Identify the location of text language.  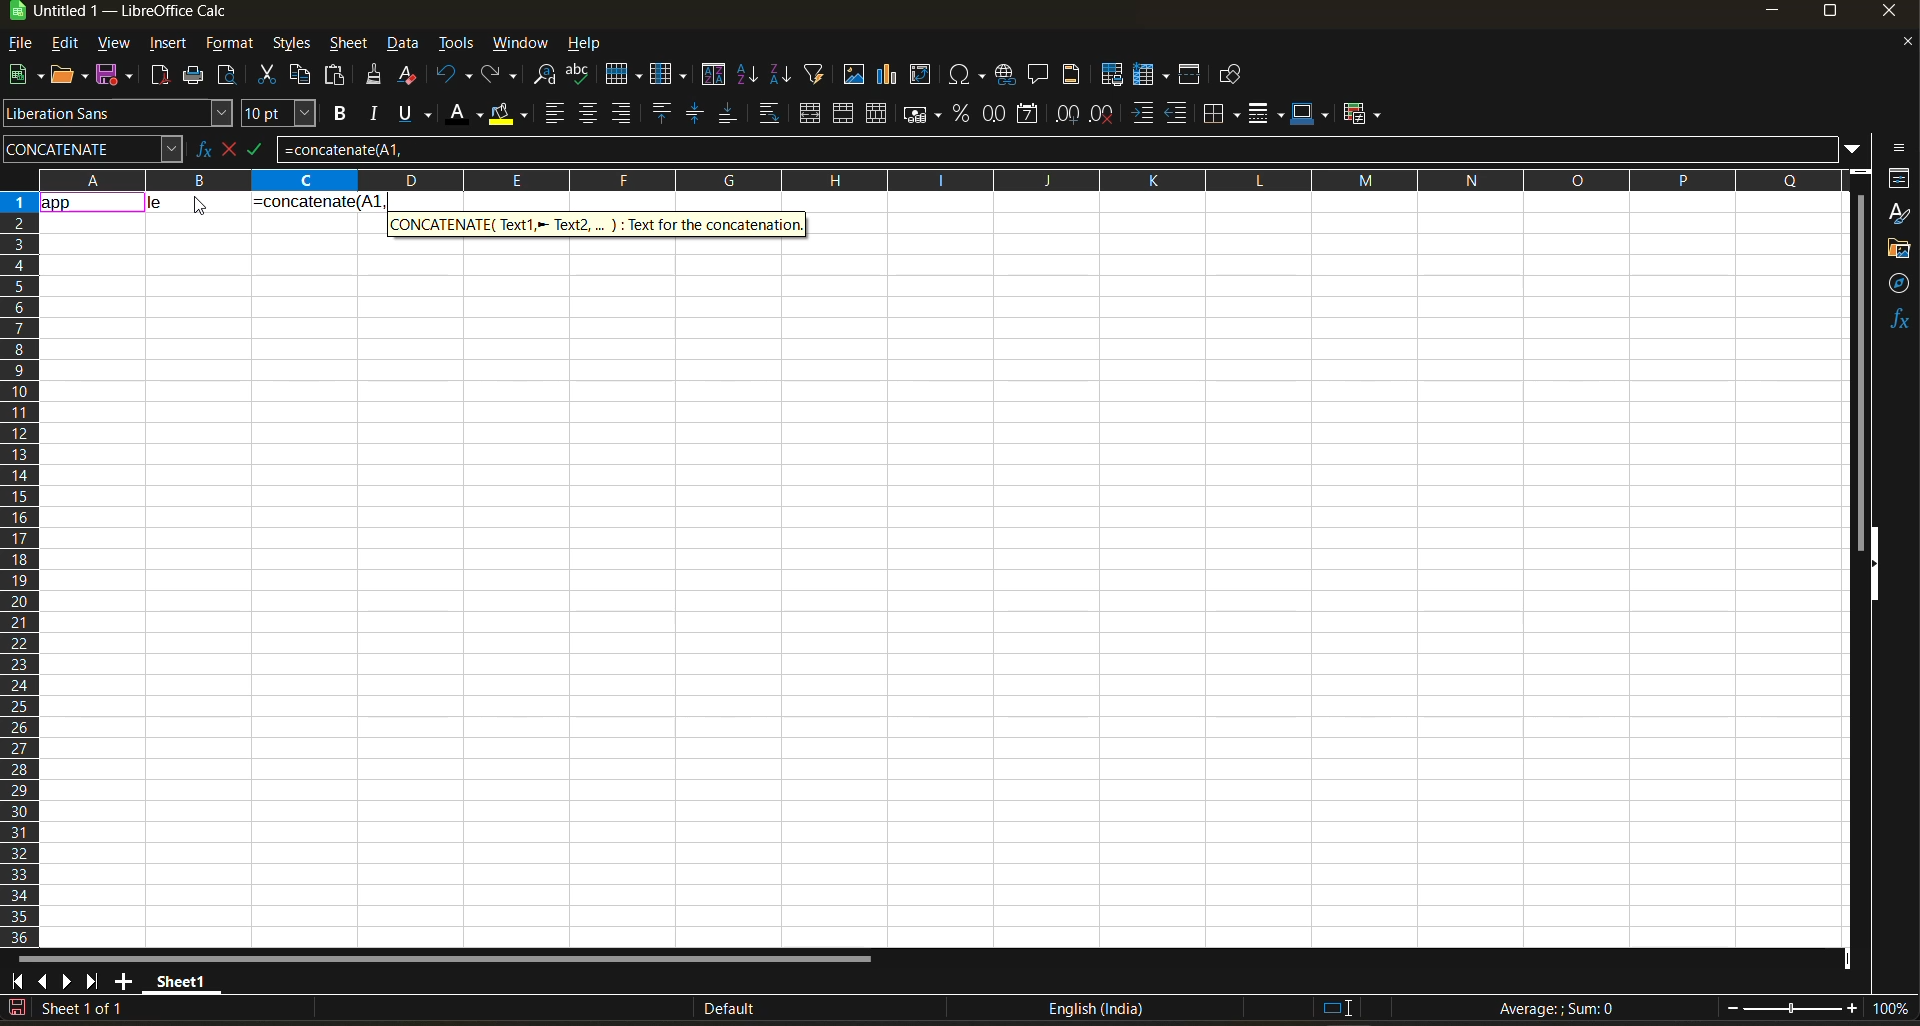
(1095, 1008).